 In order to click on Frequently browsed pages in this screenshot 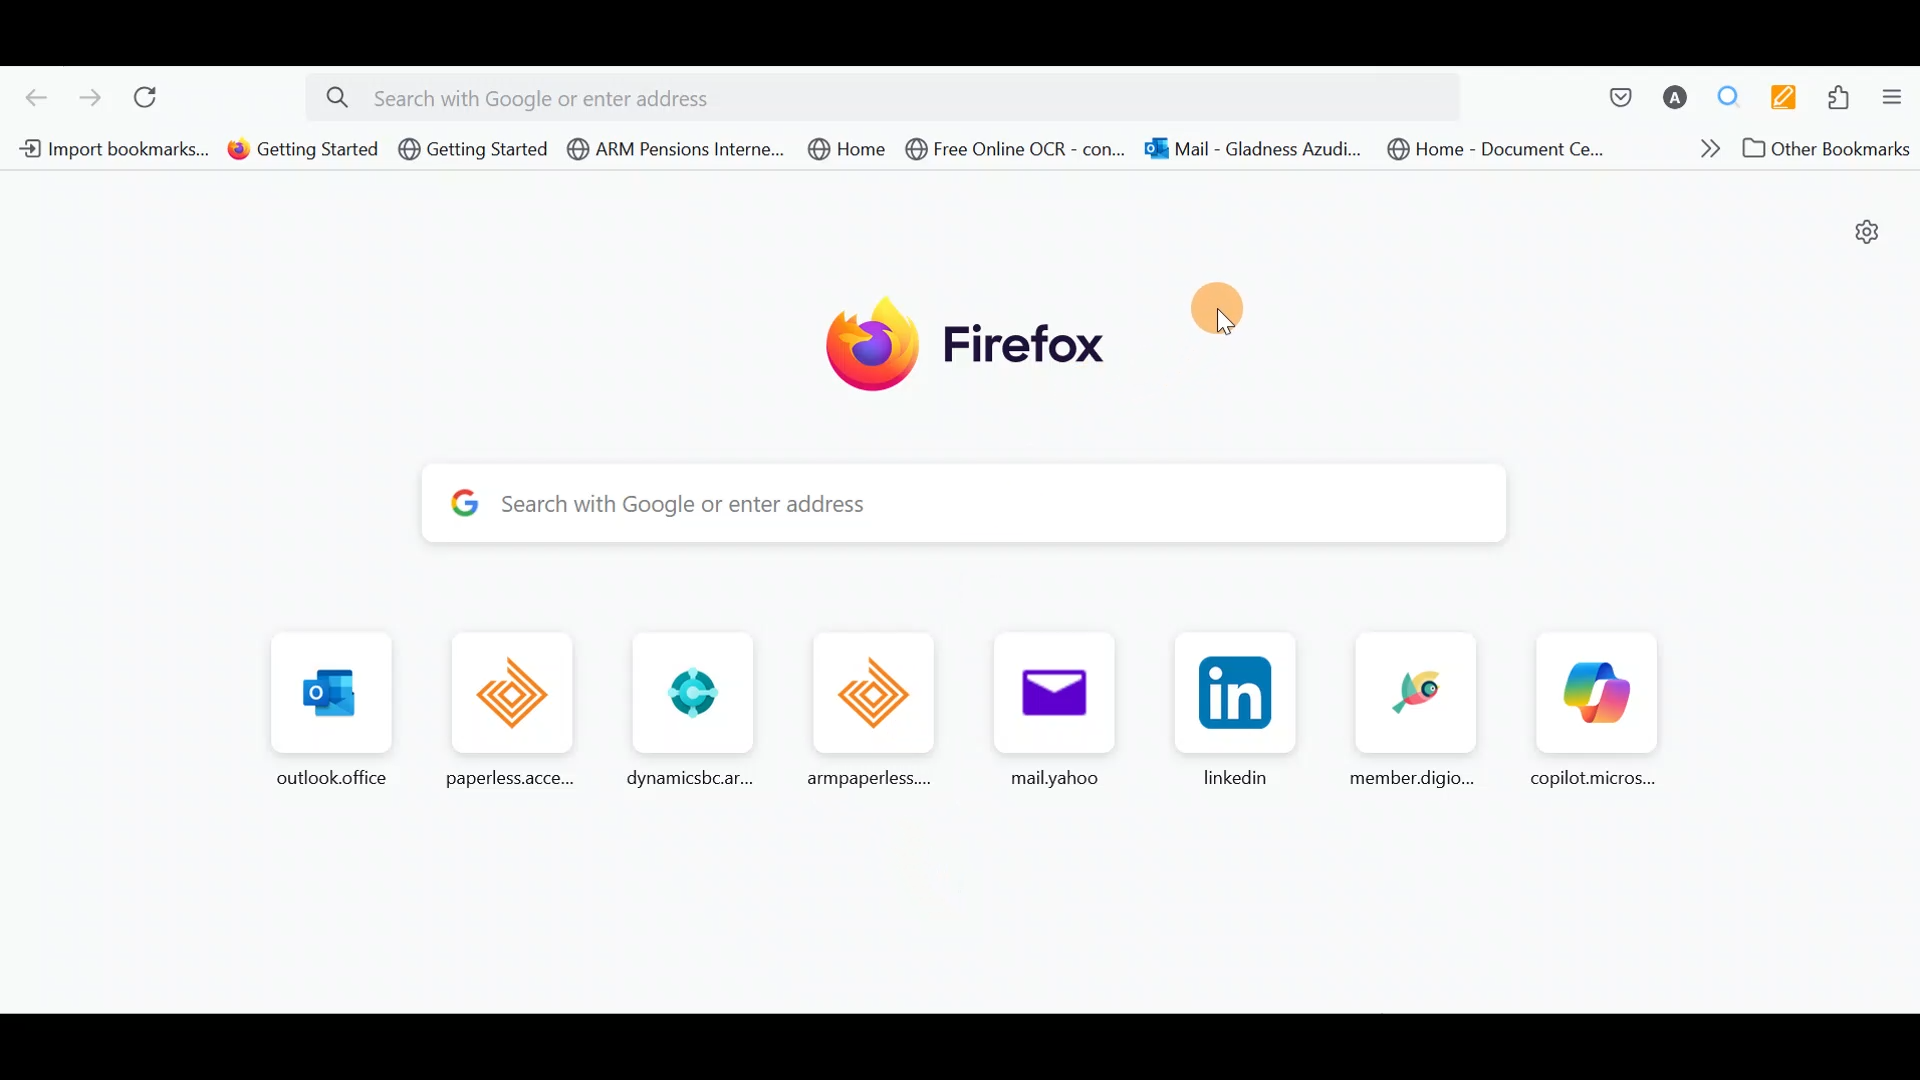, I will do `click(985, 707)`.